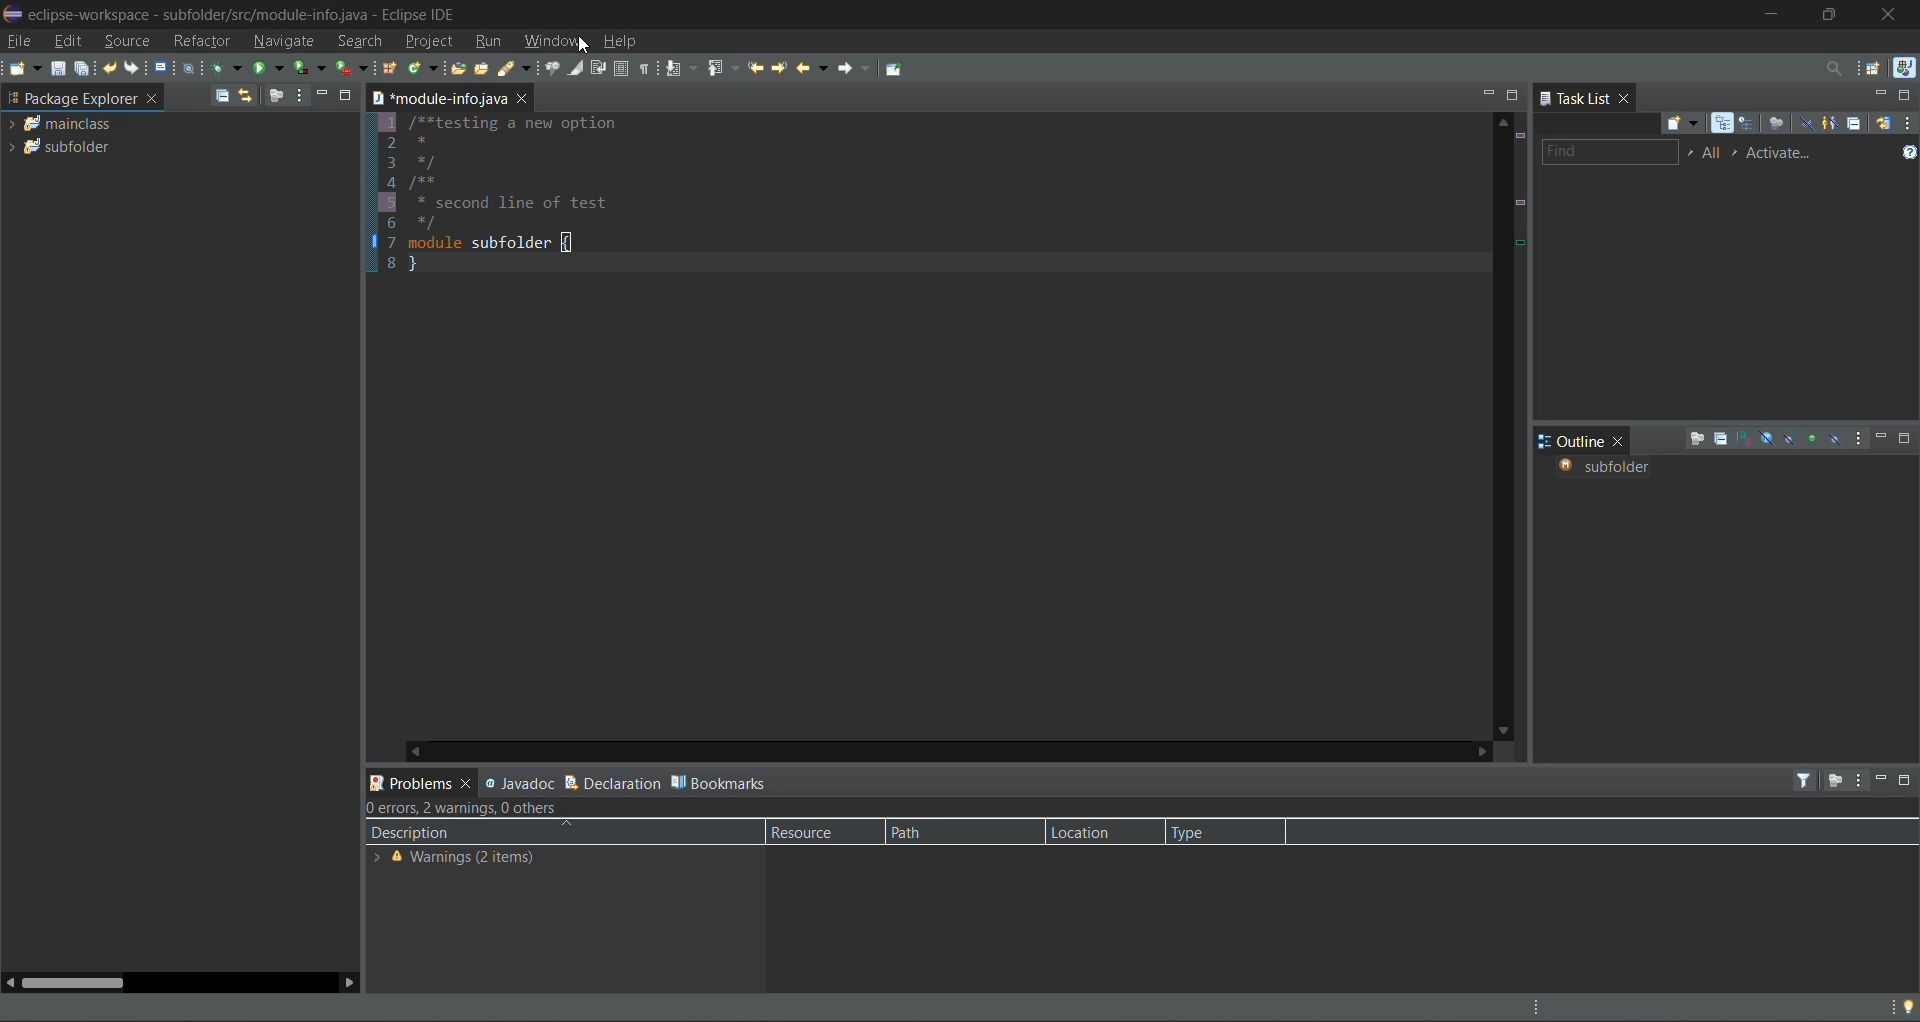 The height and width of the screenshot is (1022, 1920). What do you see at coordinates (322, 96) in the screenshot?
I see `minimize` at bounding box center [322, 96].